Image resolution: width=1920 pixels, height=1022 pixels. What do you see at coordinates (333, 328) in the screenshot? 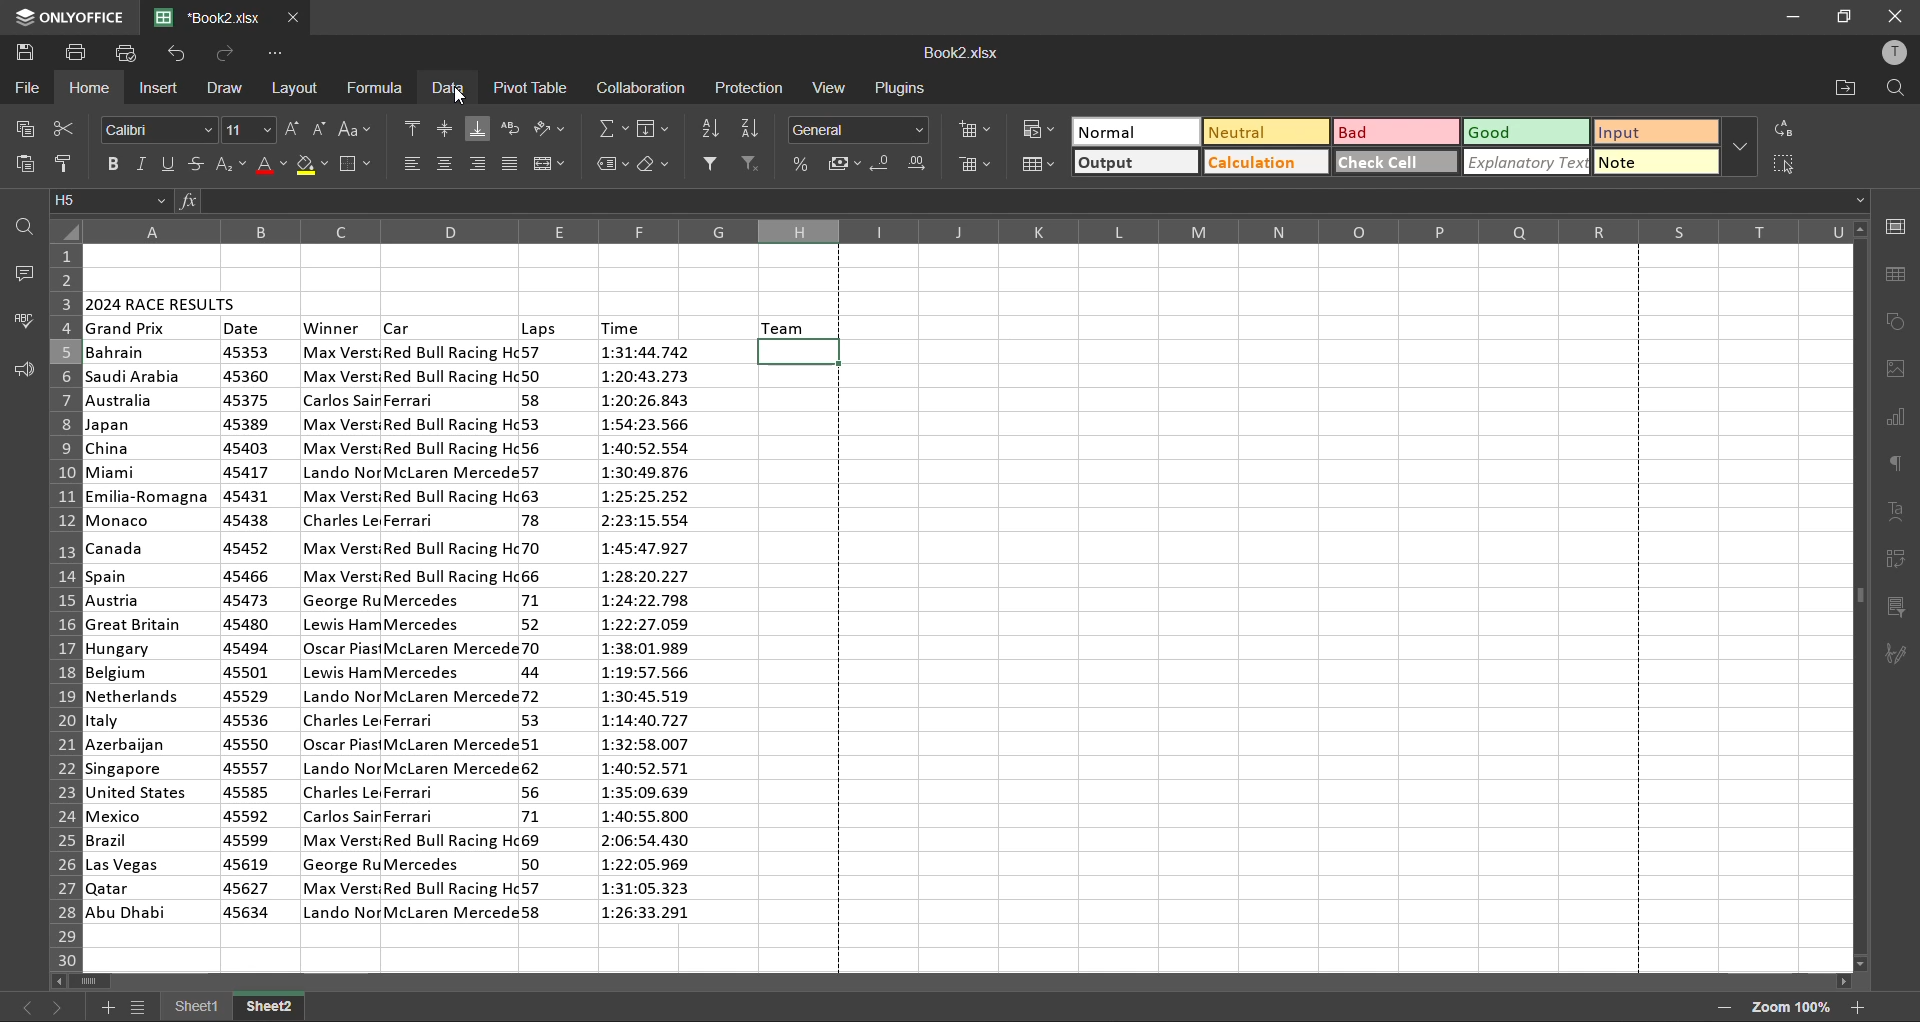
I see `winner` at bounding box center [333, 328].